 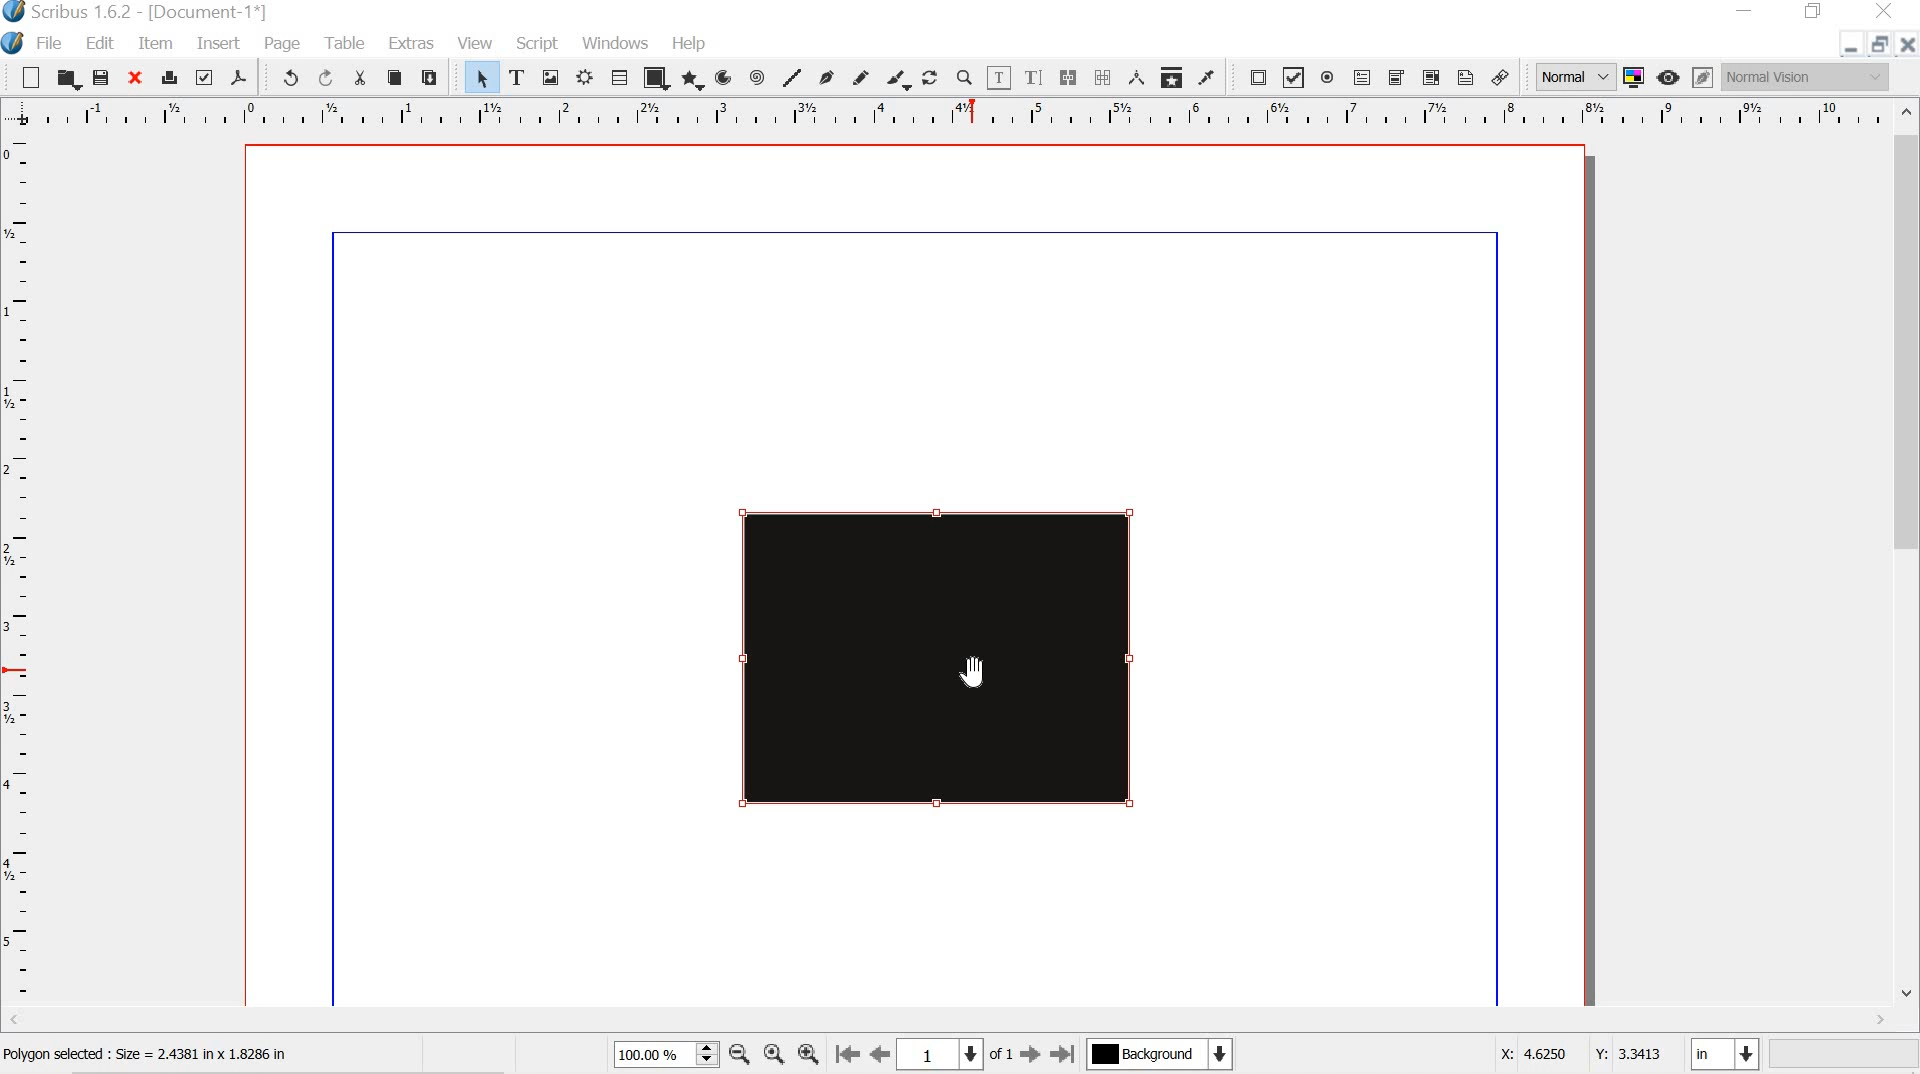 What do you see at coordinates (518, 76) in the screenshot?
I see `text frame` at bounding box center [518, 76].